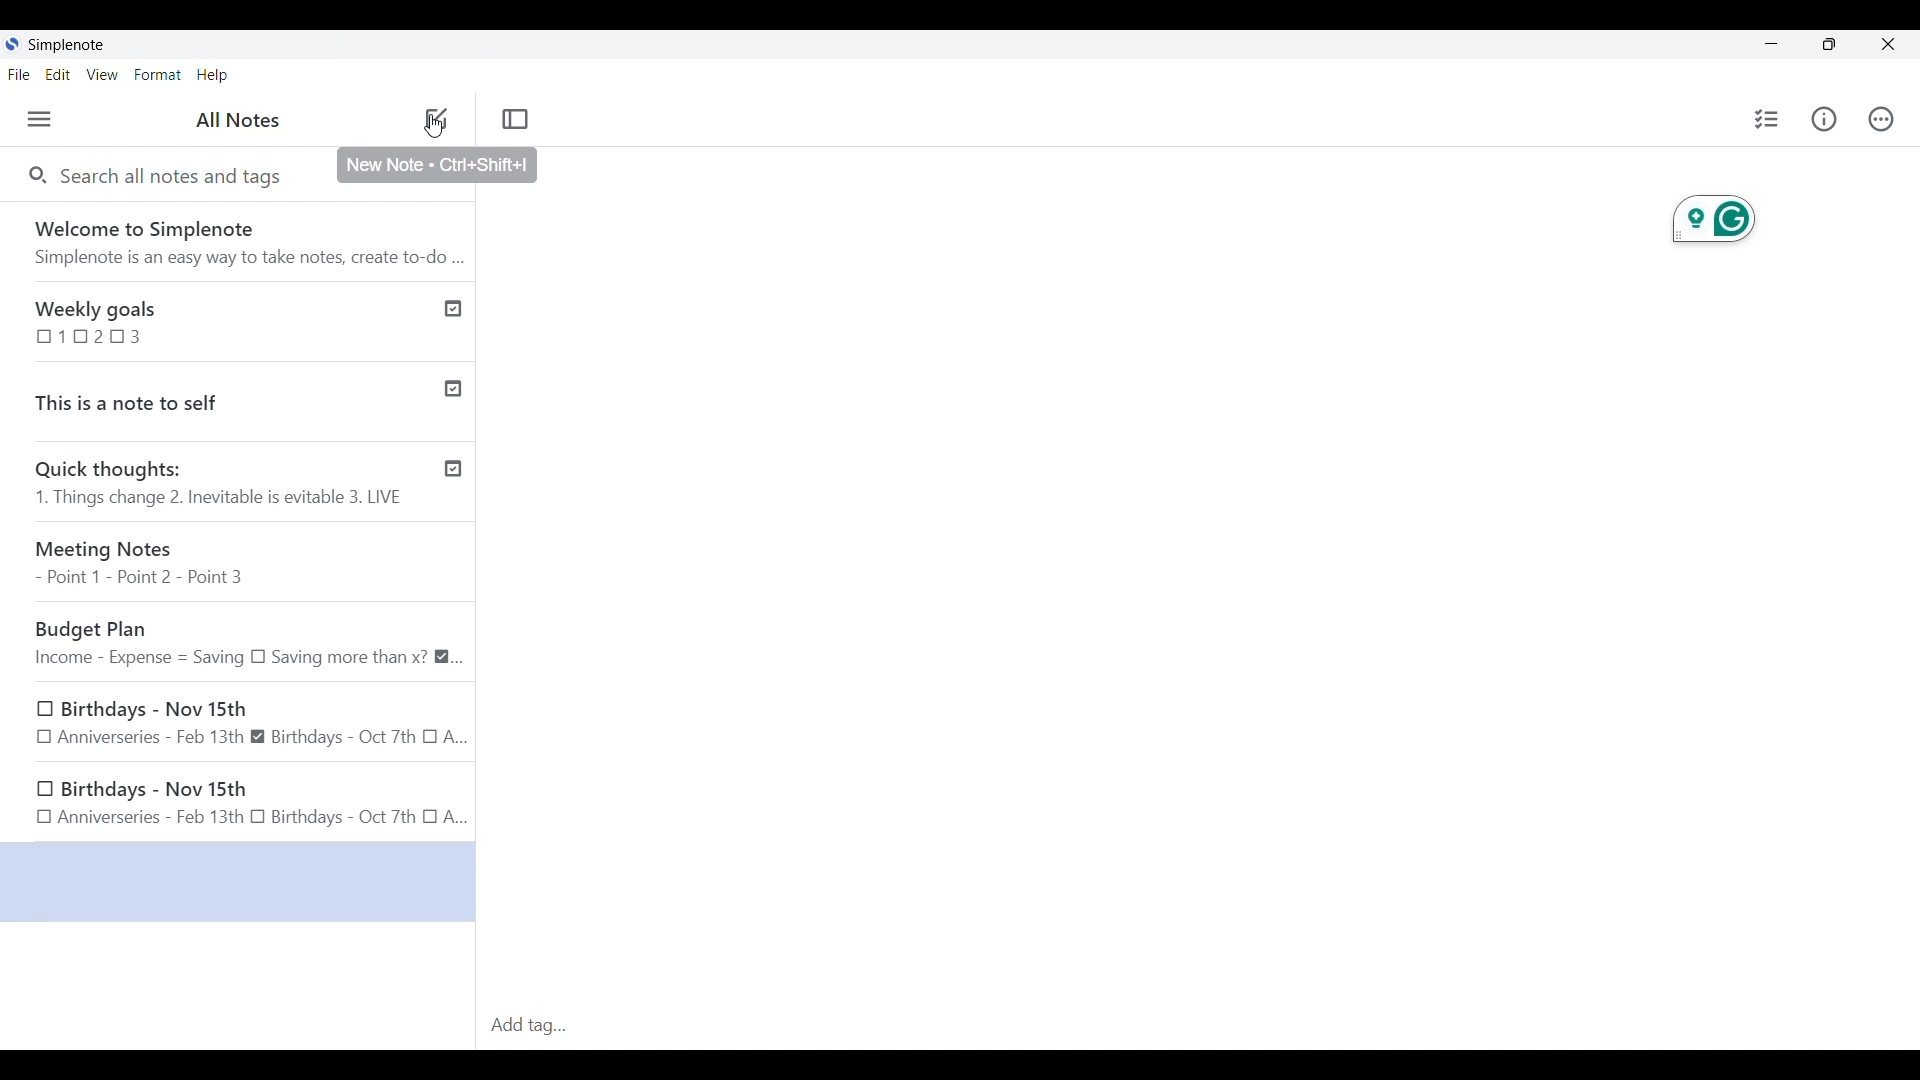  What do you see at coordinates (236, 882) in the screenshot?
I see `selected space for a new note ` at bounding box center [236, 882].